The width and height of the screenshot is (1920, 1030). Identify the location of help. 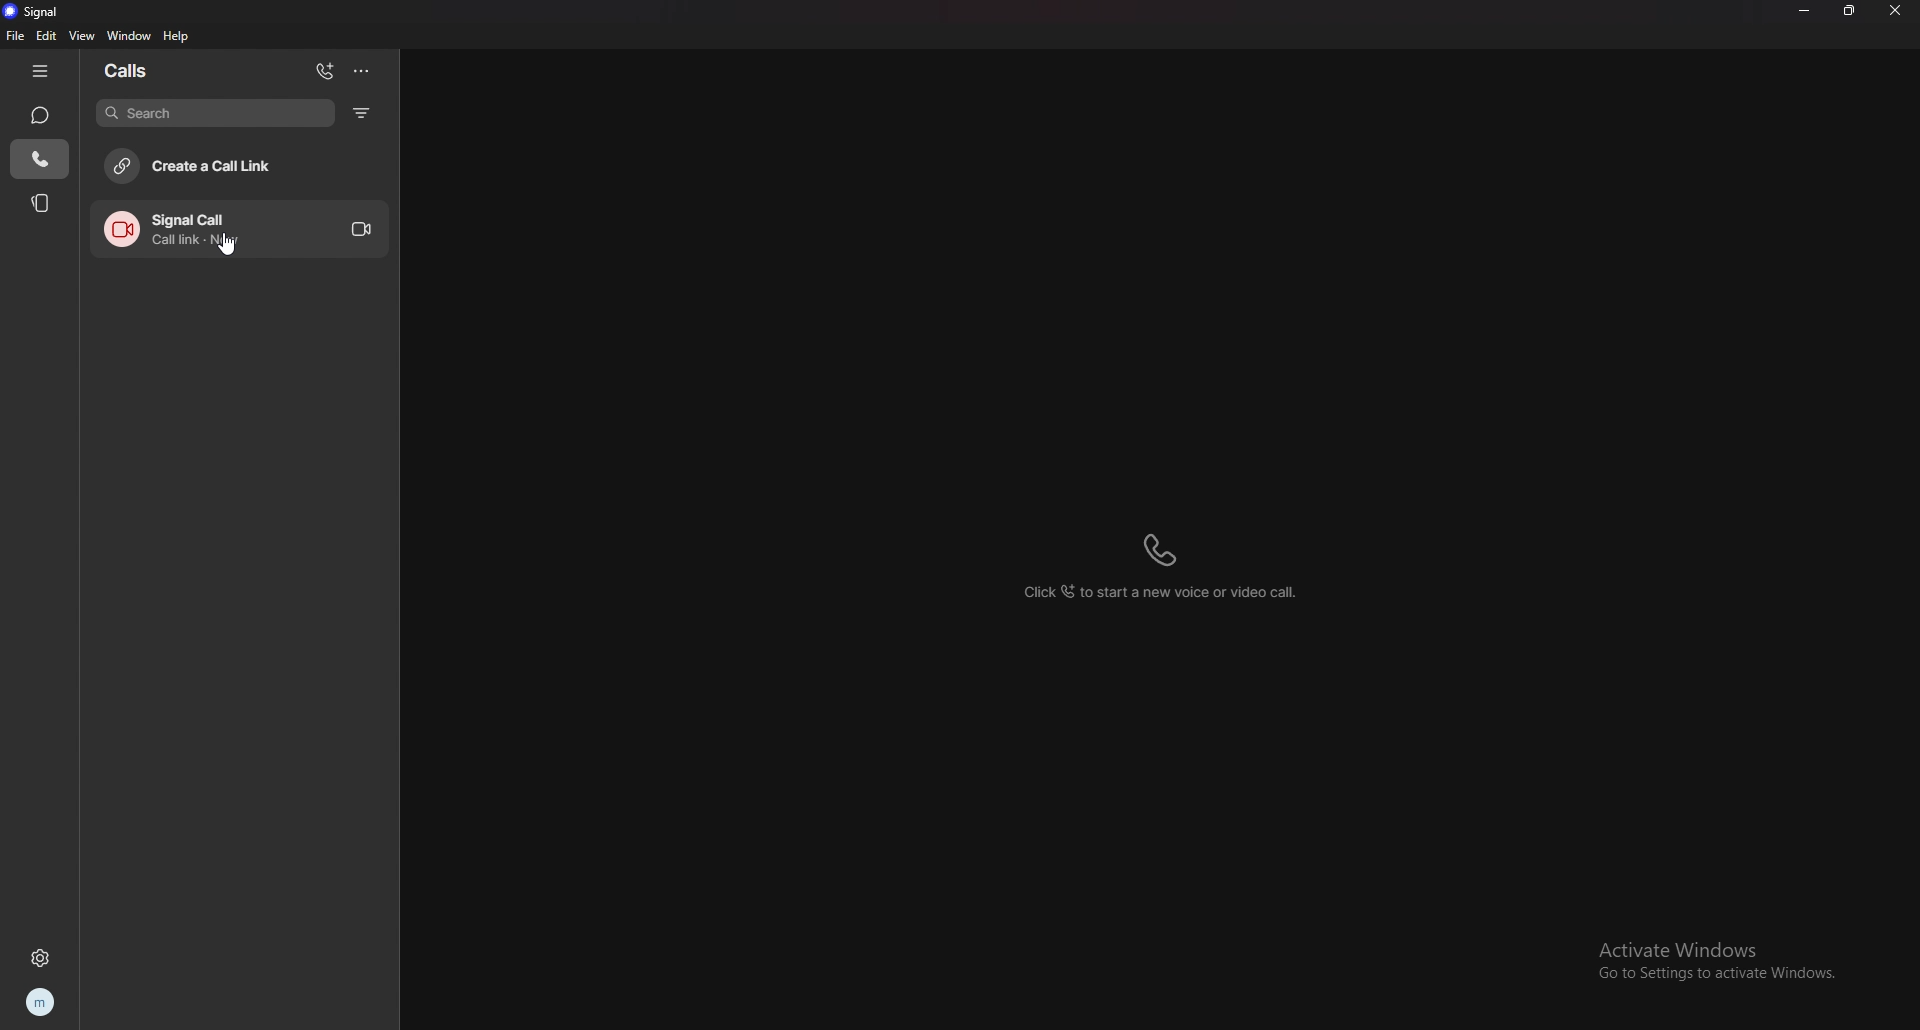
(177, 35).